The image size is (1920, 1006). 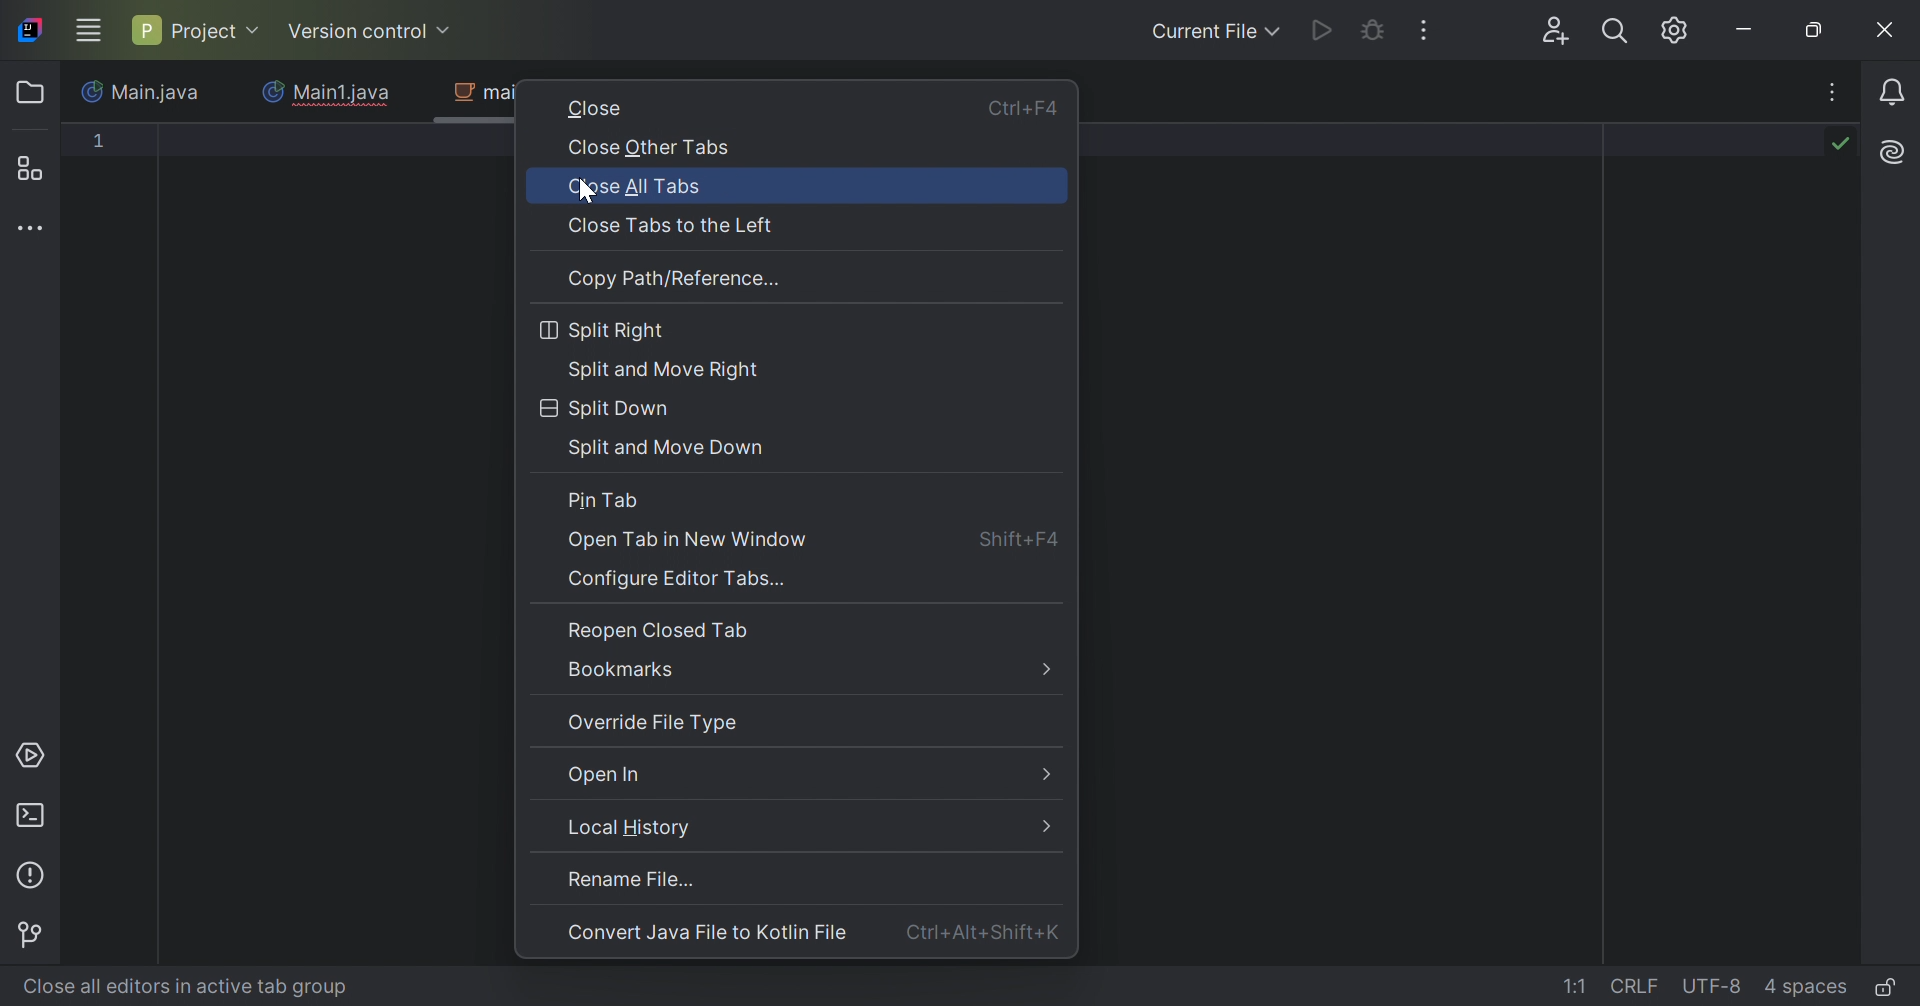 I want to click on Reopen Closed Tabs, so click(x=659, y=629).